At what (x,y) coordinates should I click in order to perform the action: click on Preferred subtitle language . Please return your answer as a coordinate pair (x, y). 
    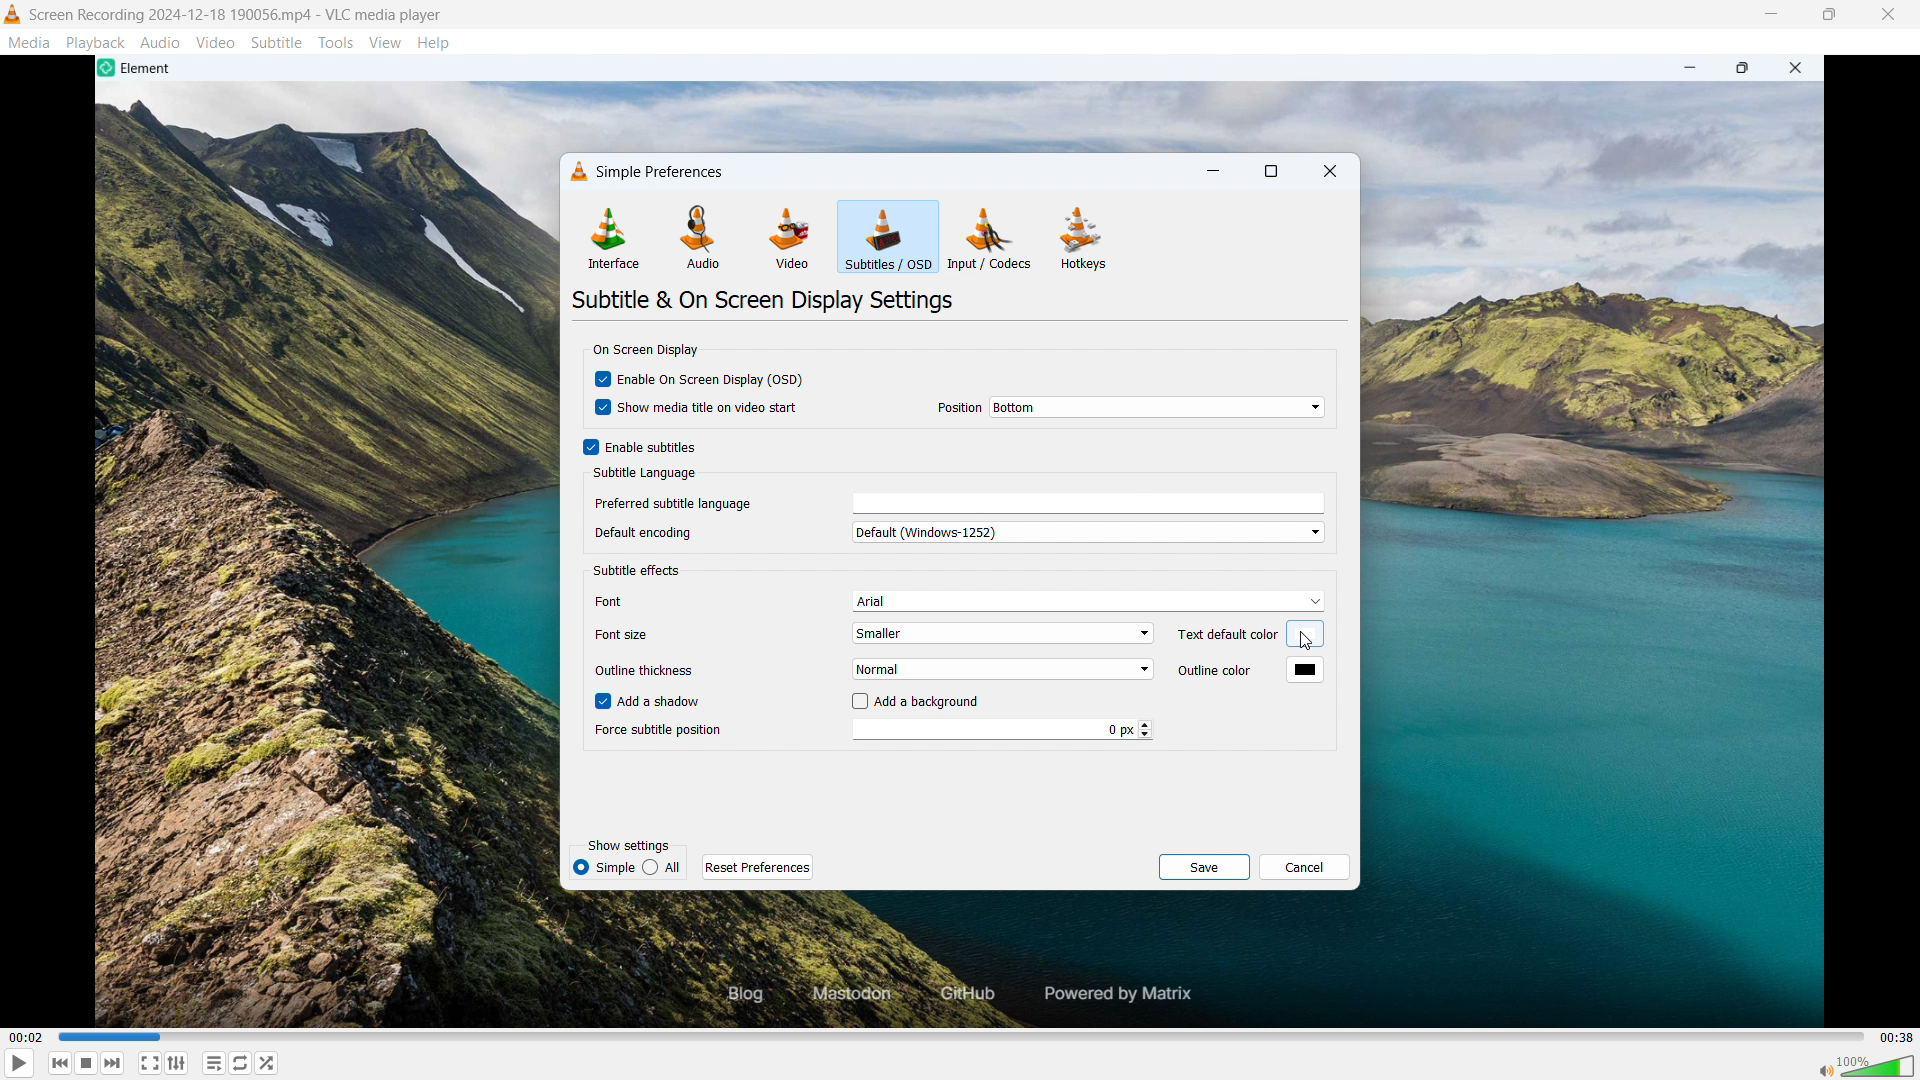
    Looking at the image, I should click on (1065, 504).